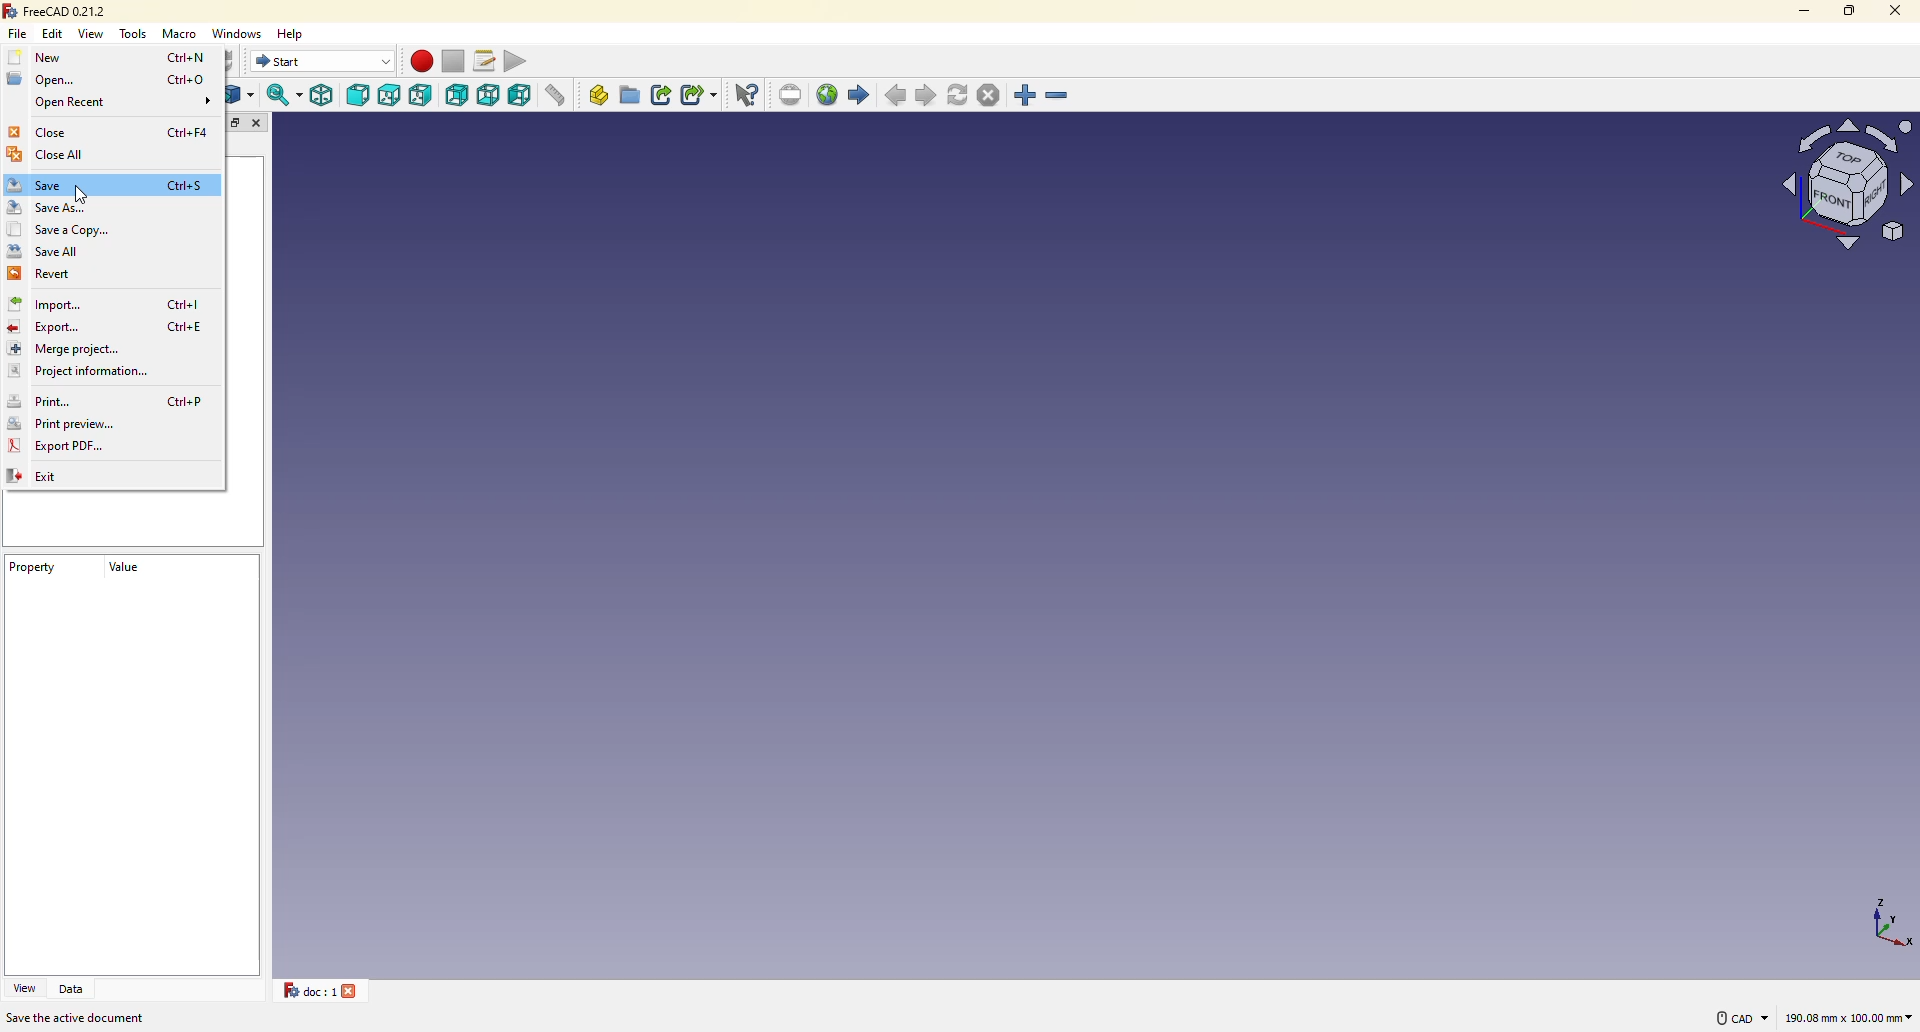  What do you see at coordinates (50, 155) in the screenshot?
I see `close all` at bounding box center [50, 155].